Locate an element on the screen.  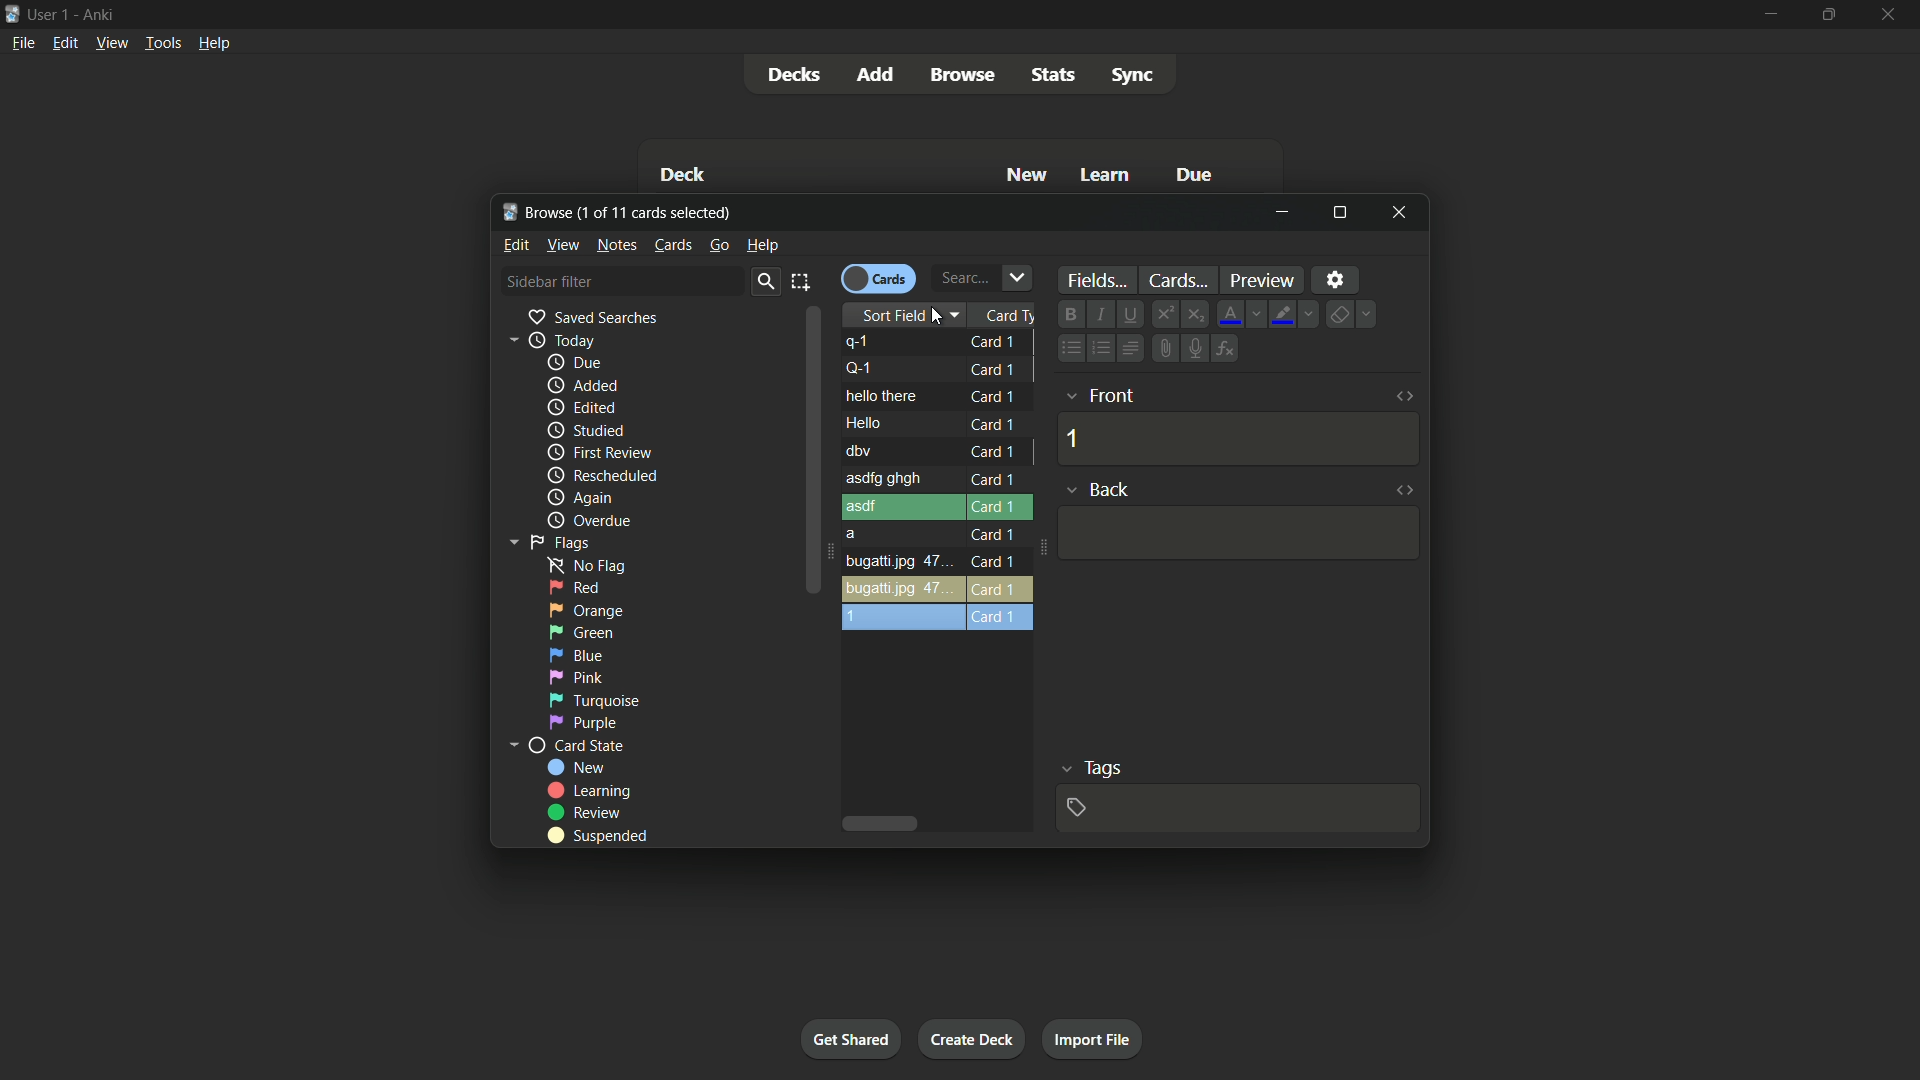
add tag is located at coordinates (1077, 807).